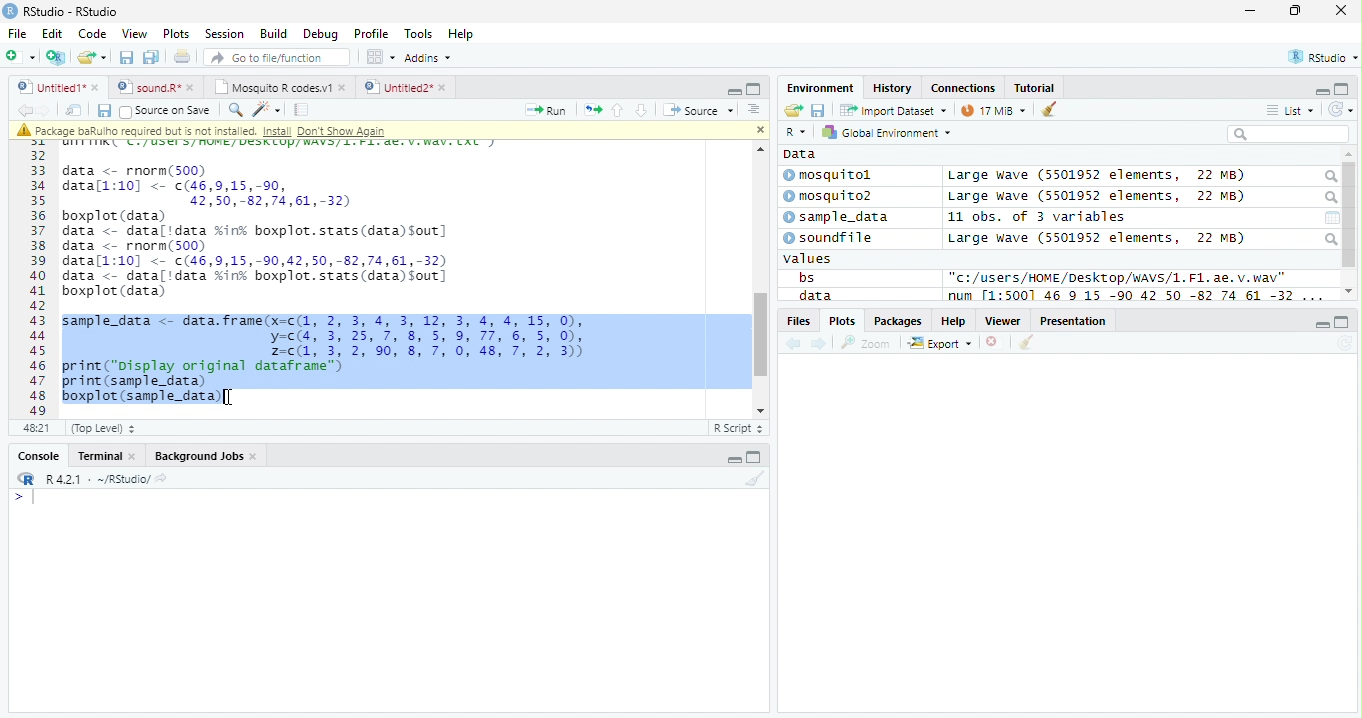  Describe the element at coordinates (136, 33) in the screenshot. I see `View` at that location.